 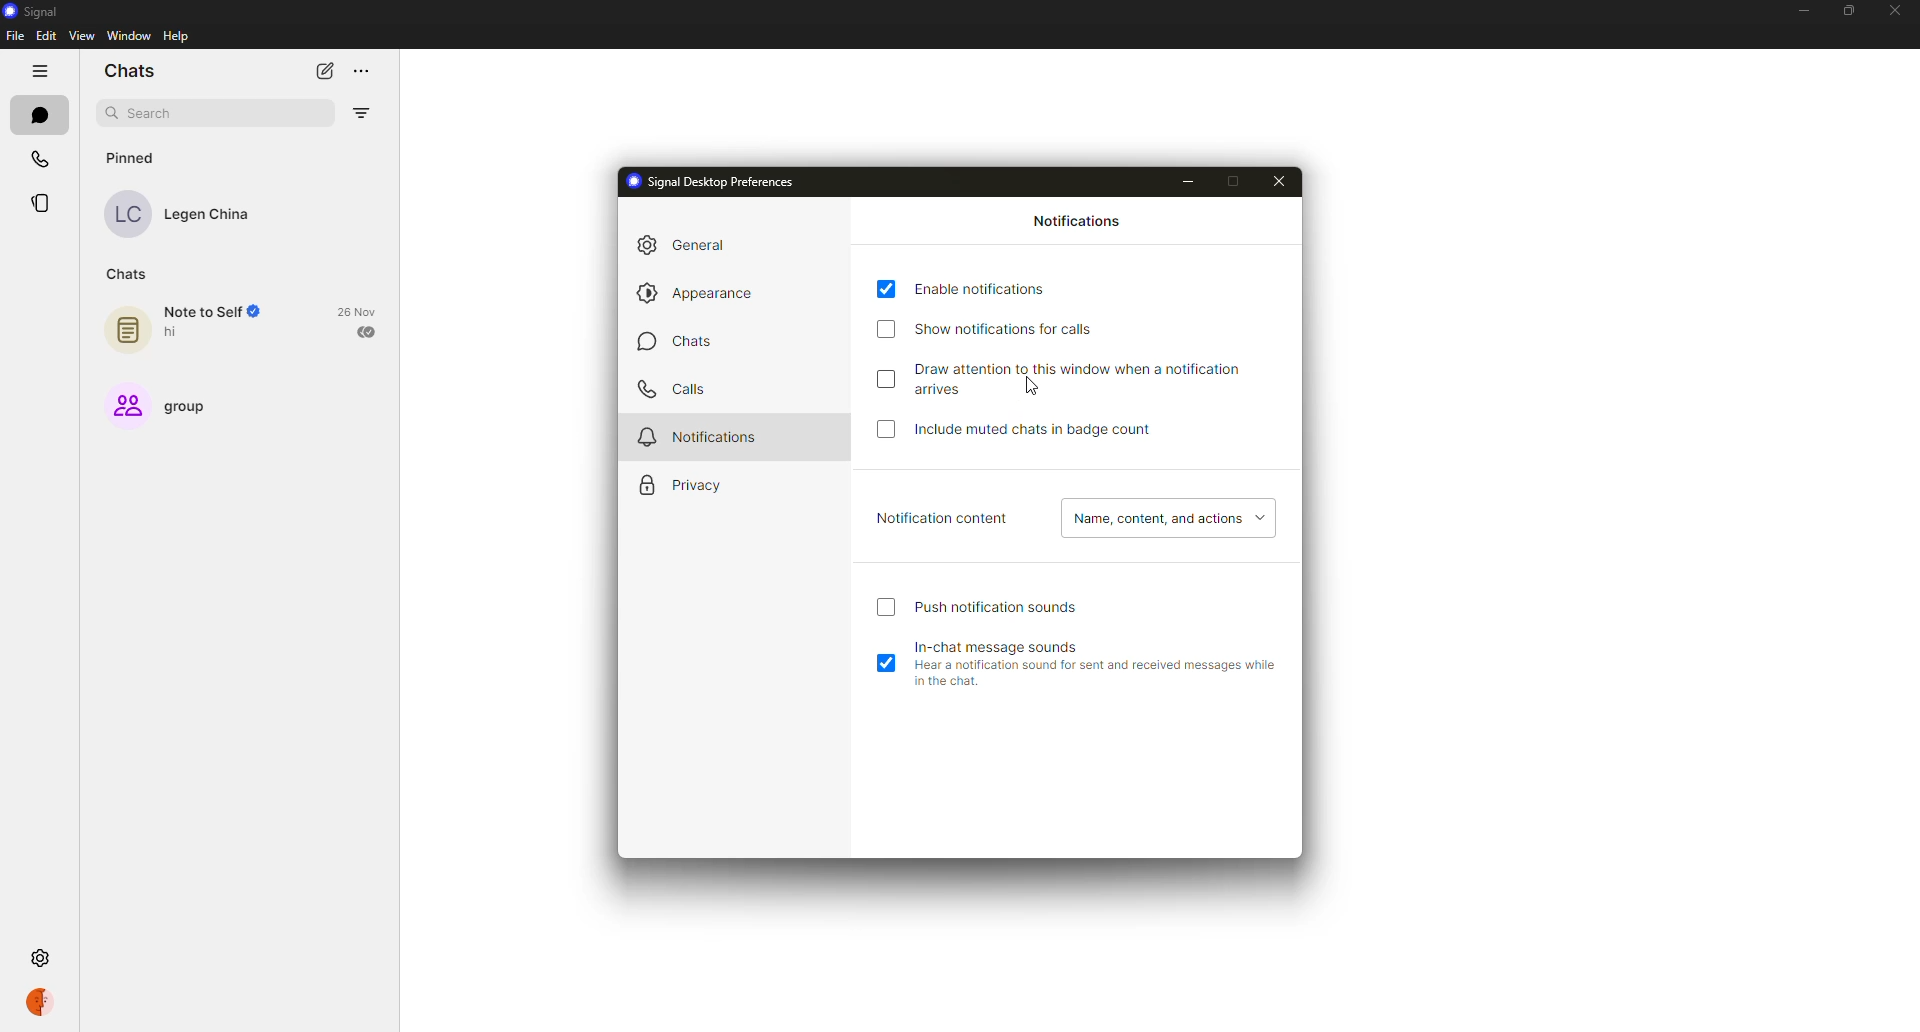 I want to click on chats, so click(x=130, y=272).